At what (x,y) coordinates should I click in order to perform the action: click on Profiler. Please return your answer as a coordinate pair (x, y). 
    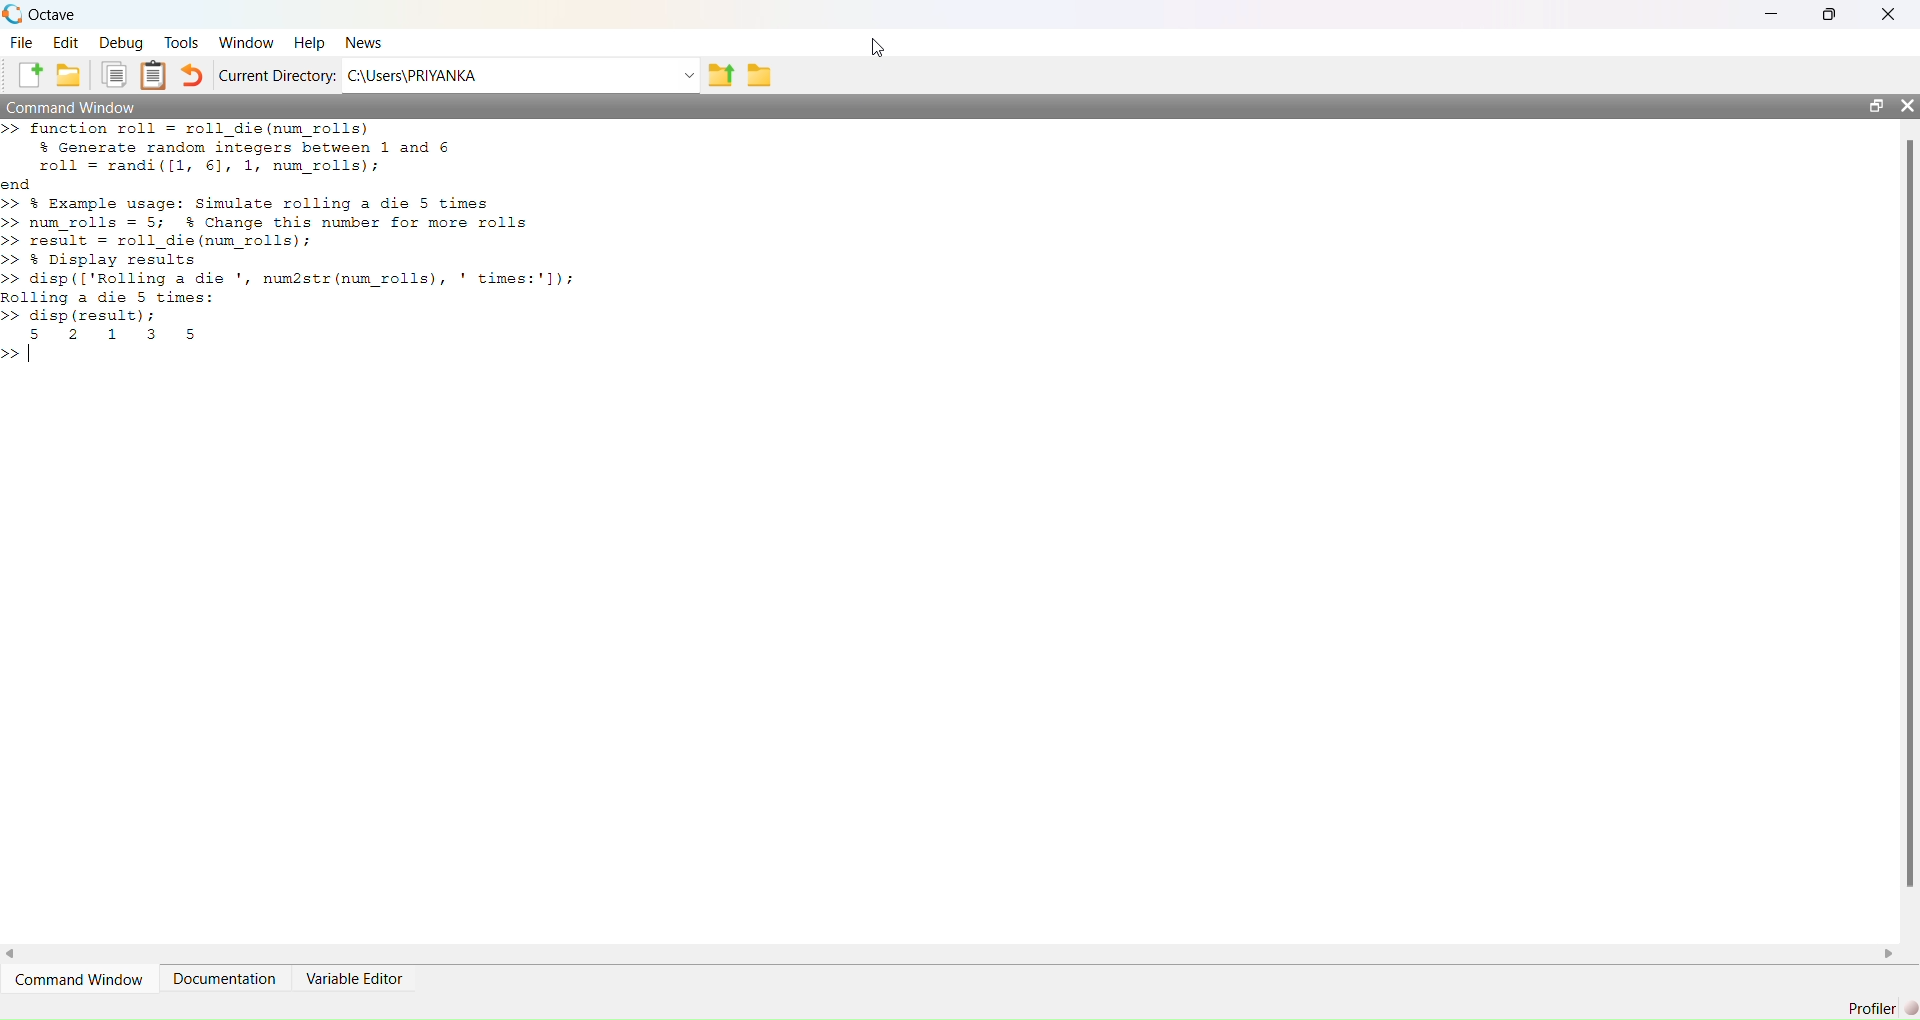
    Looking at the image, I should click on (1882, 1008).